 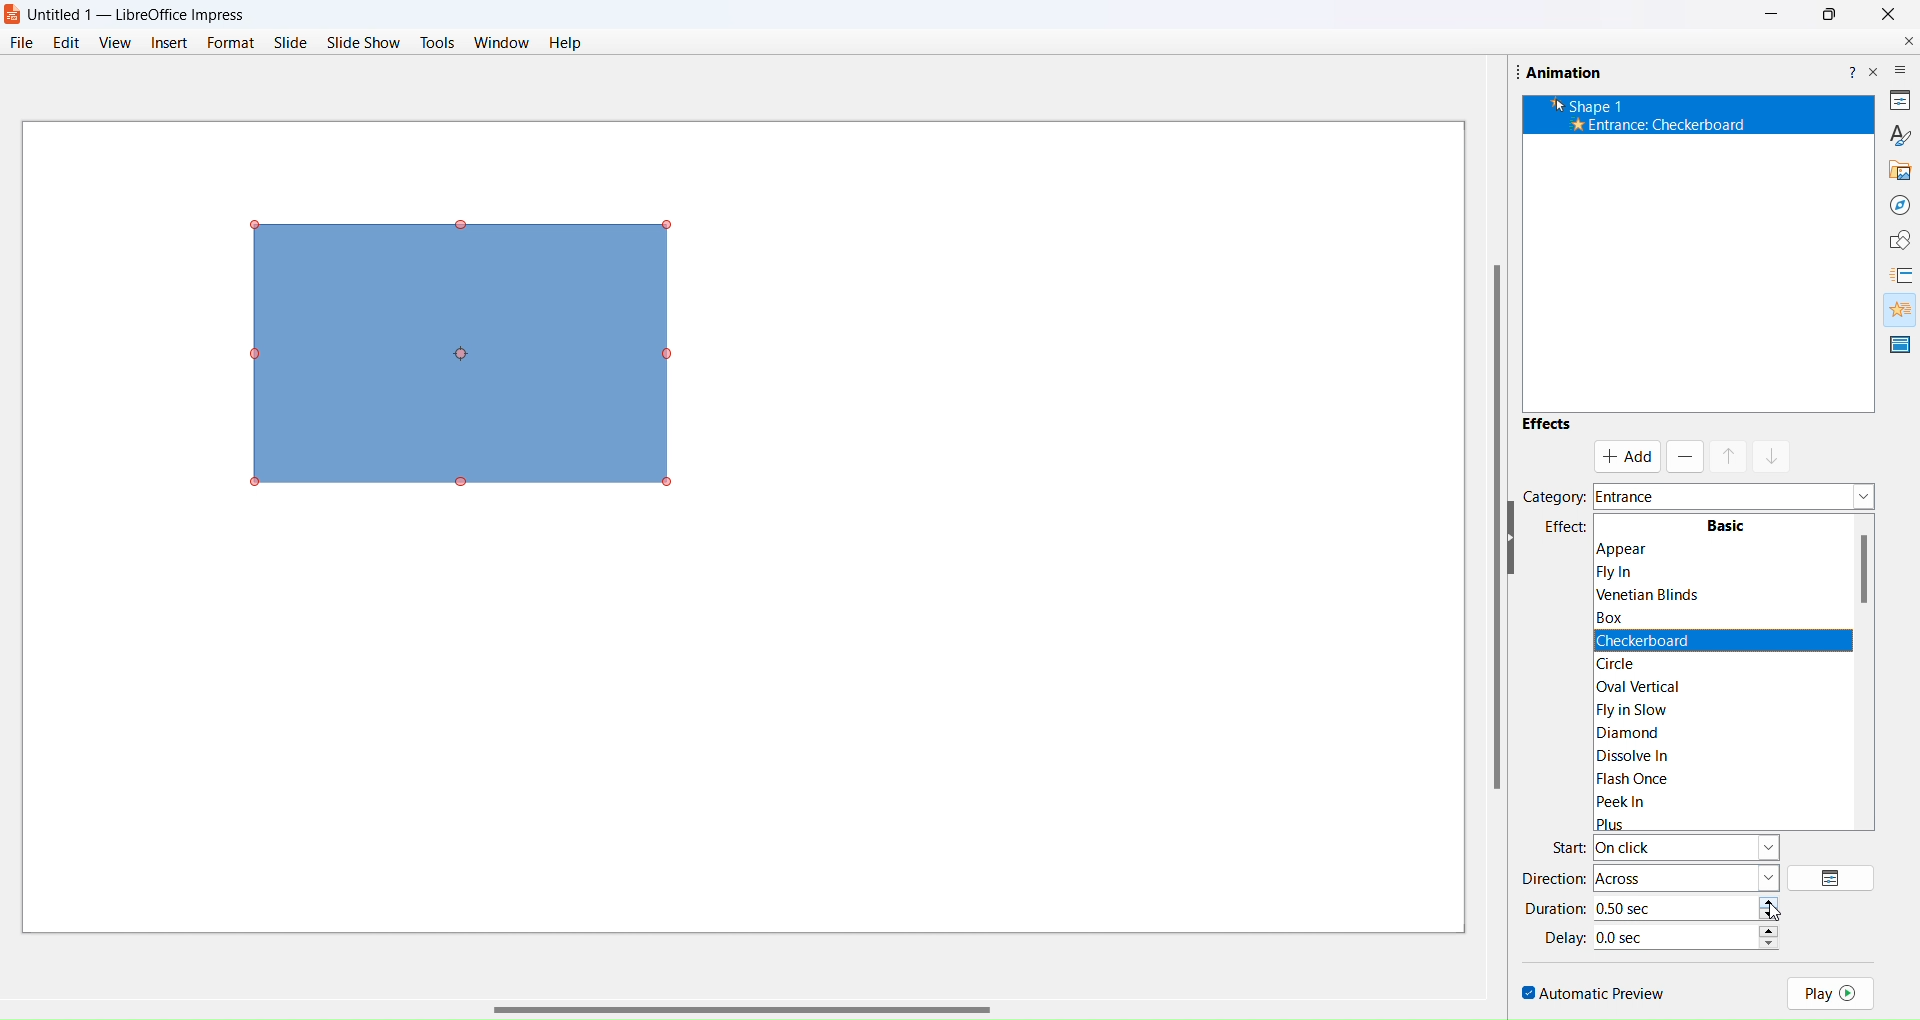 What do you see at coordinates (1554, 528) in the screenshot?
I see `effects` at bounding box center [1554, 528].